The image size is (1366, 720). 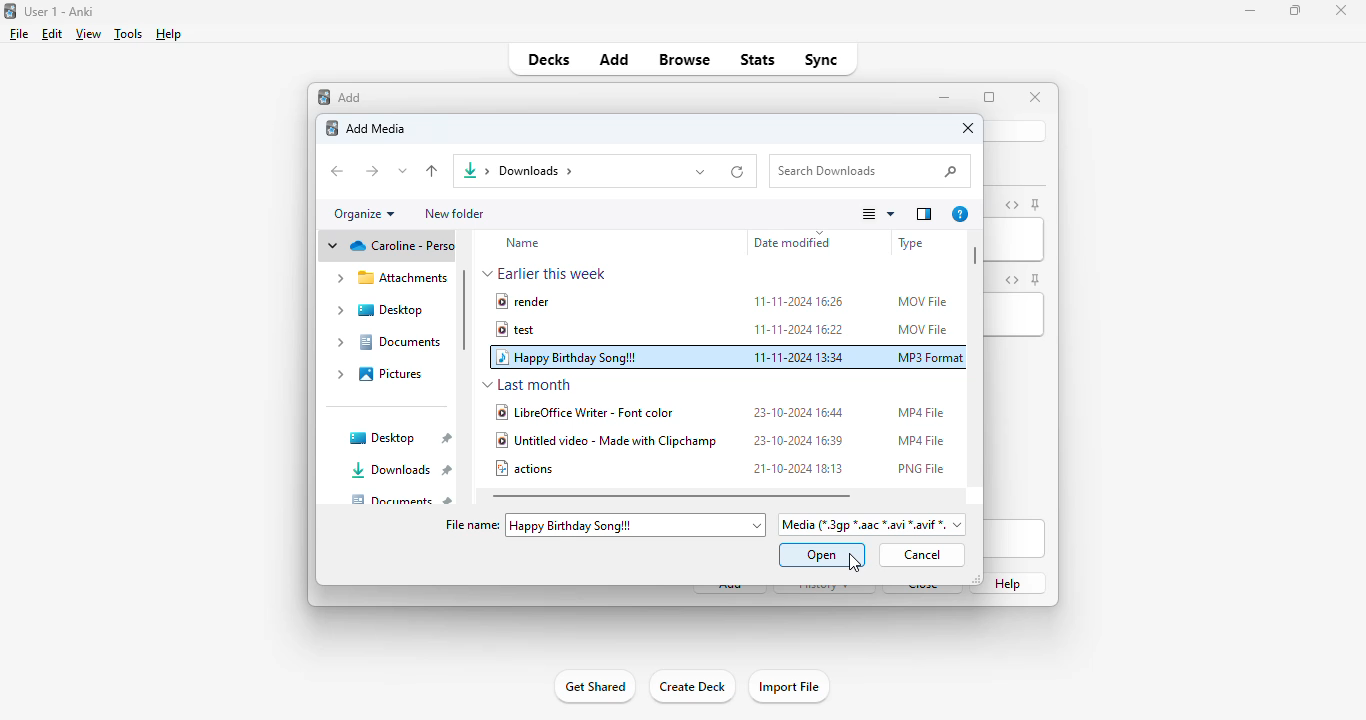 What do you see at coordinates (820, 60) in the screenshot?
I see `sync` at bounding box center [820, 60].